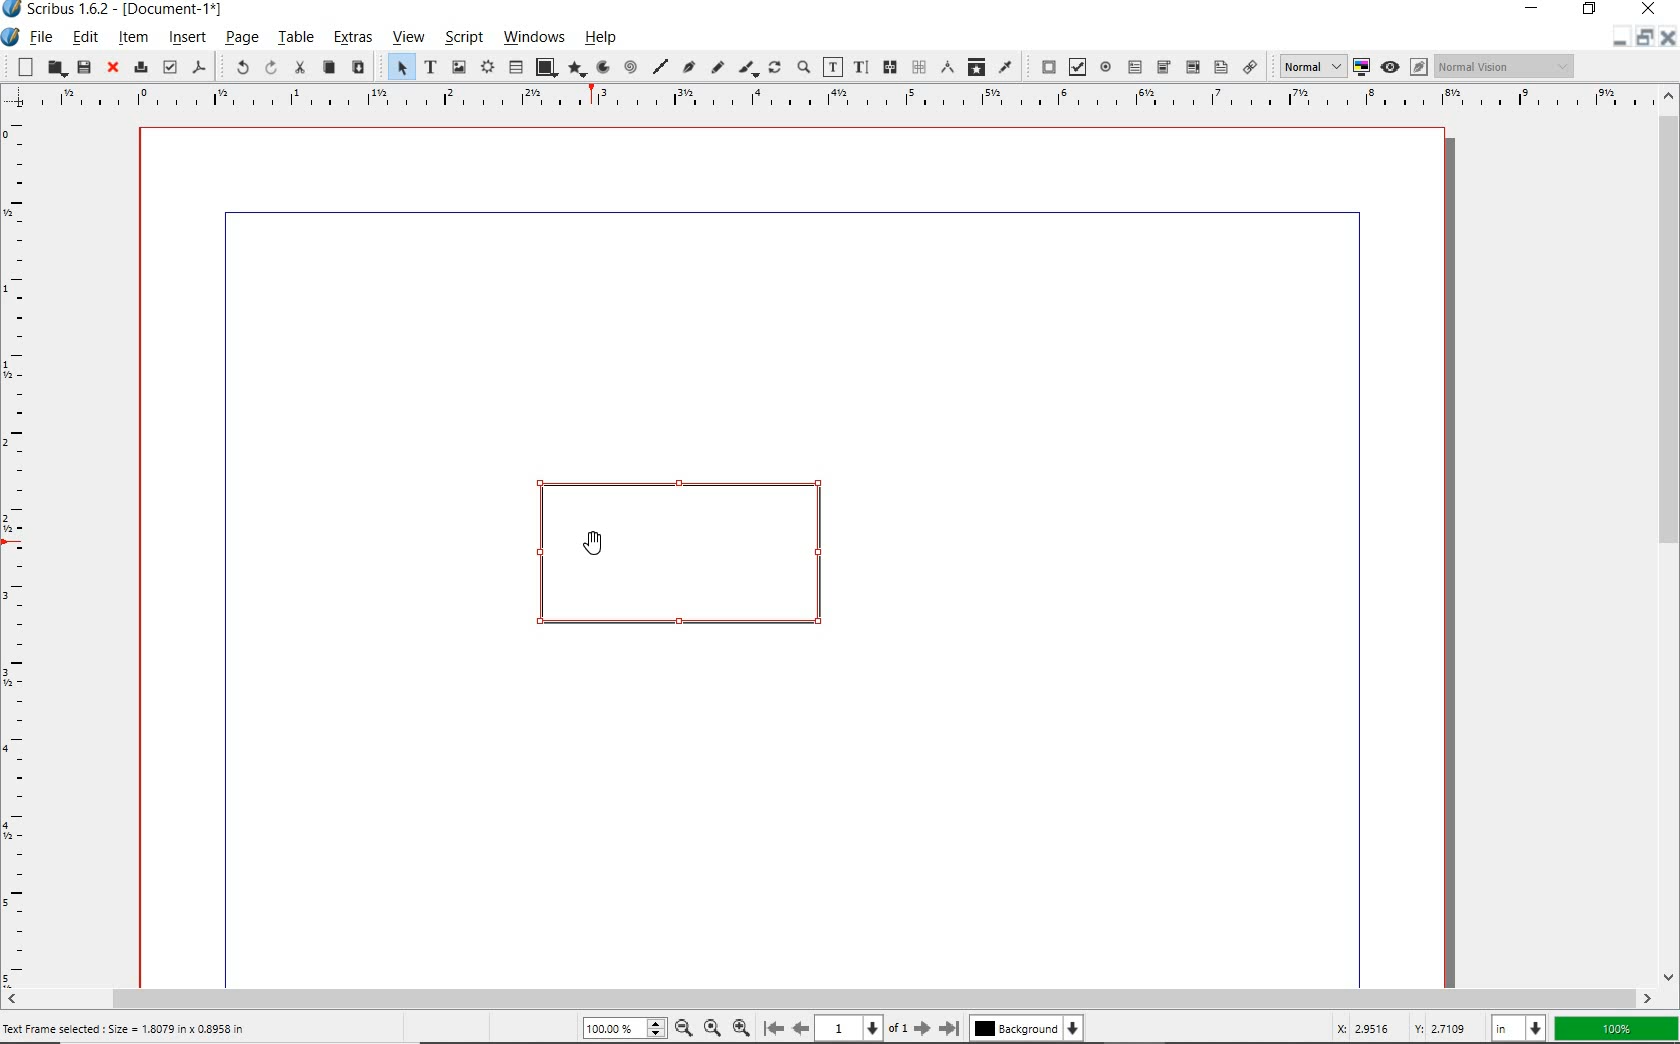  What do you see at coordinates (604, 67) in the screenshot?
I see `arc` at bounding box center [604, 67].